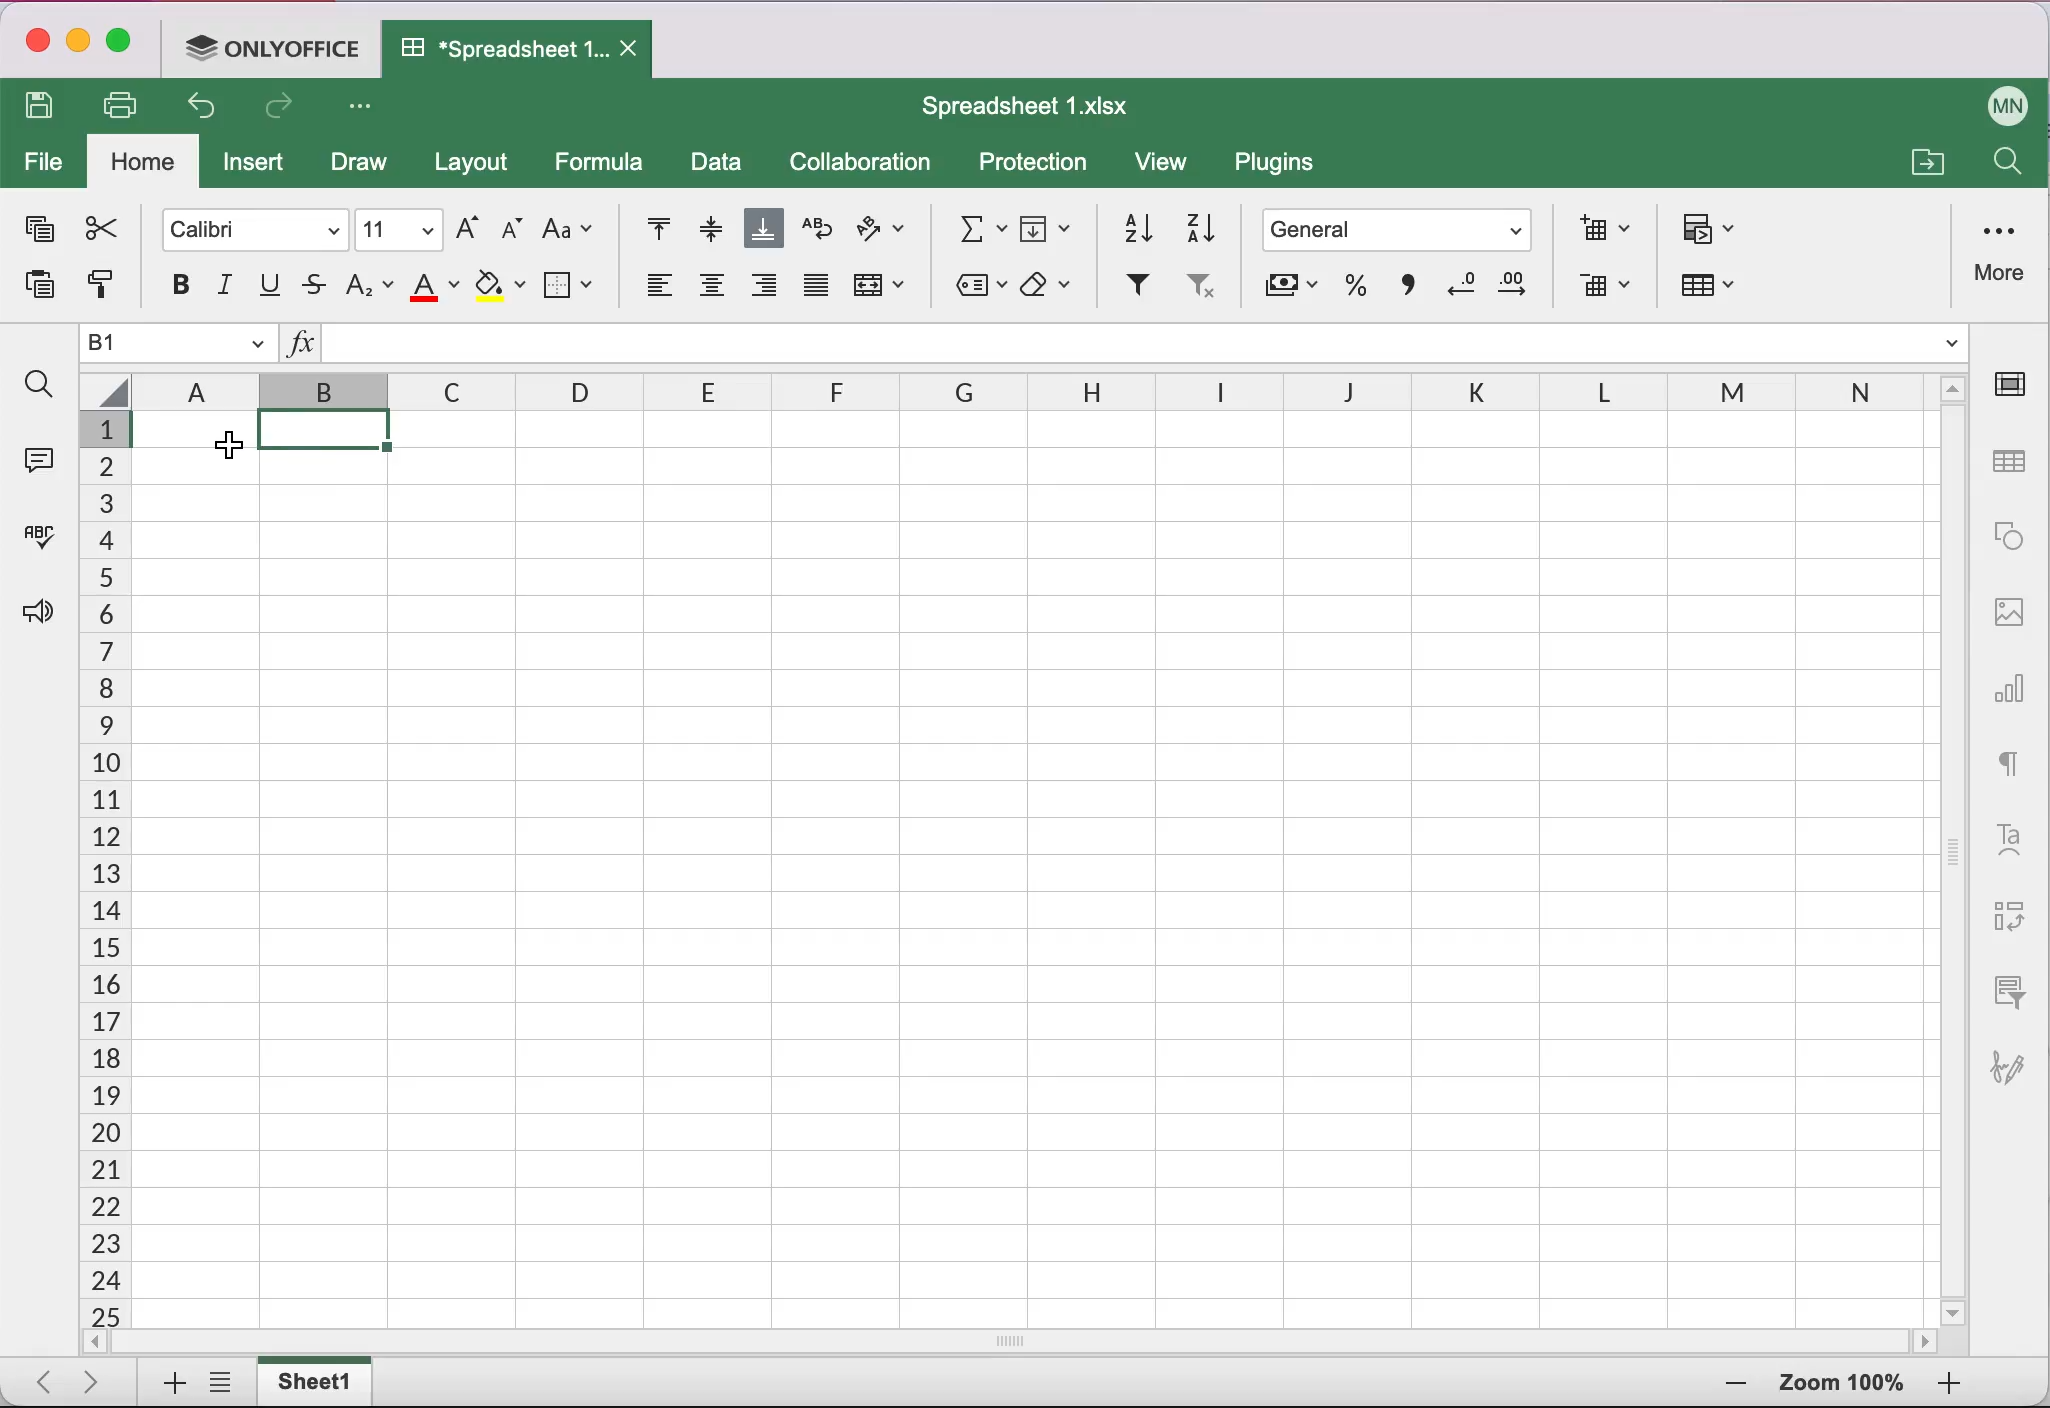 Image resolution: width=2050 pixels, height=1408 pixels. I want to click on maximize, so click(126, 45).